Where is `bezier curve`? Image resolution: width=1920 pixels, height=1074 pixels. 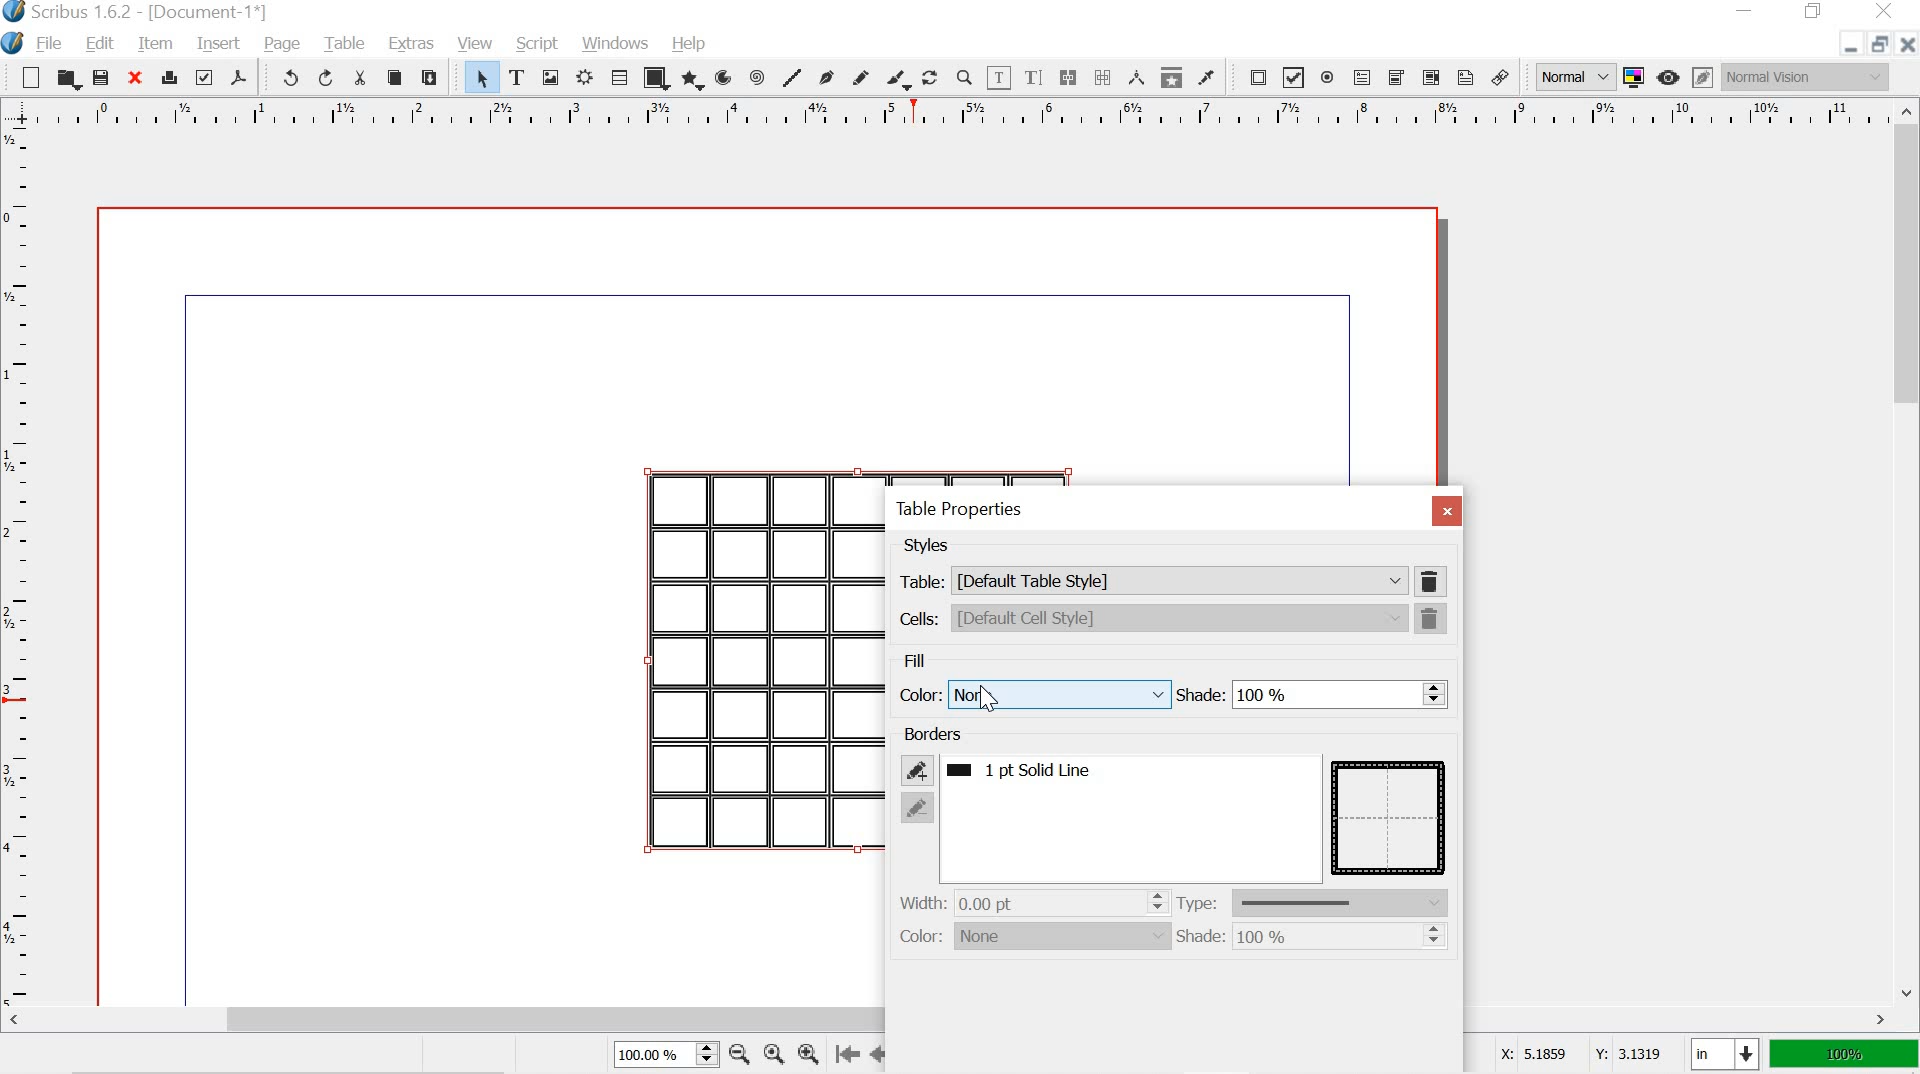
bezier curve is located at coordinates (826, 78).